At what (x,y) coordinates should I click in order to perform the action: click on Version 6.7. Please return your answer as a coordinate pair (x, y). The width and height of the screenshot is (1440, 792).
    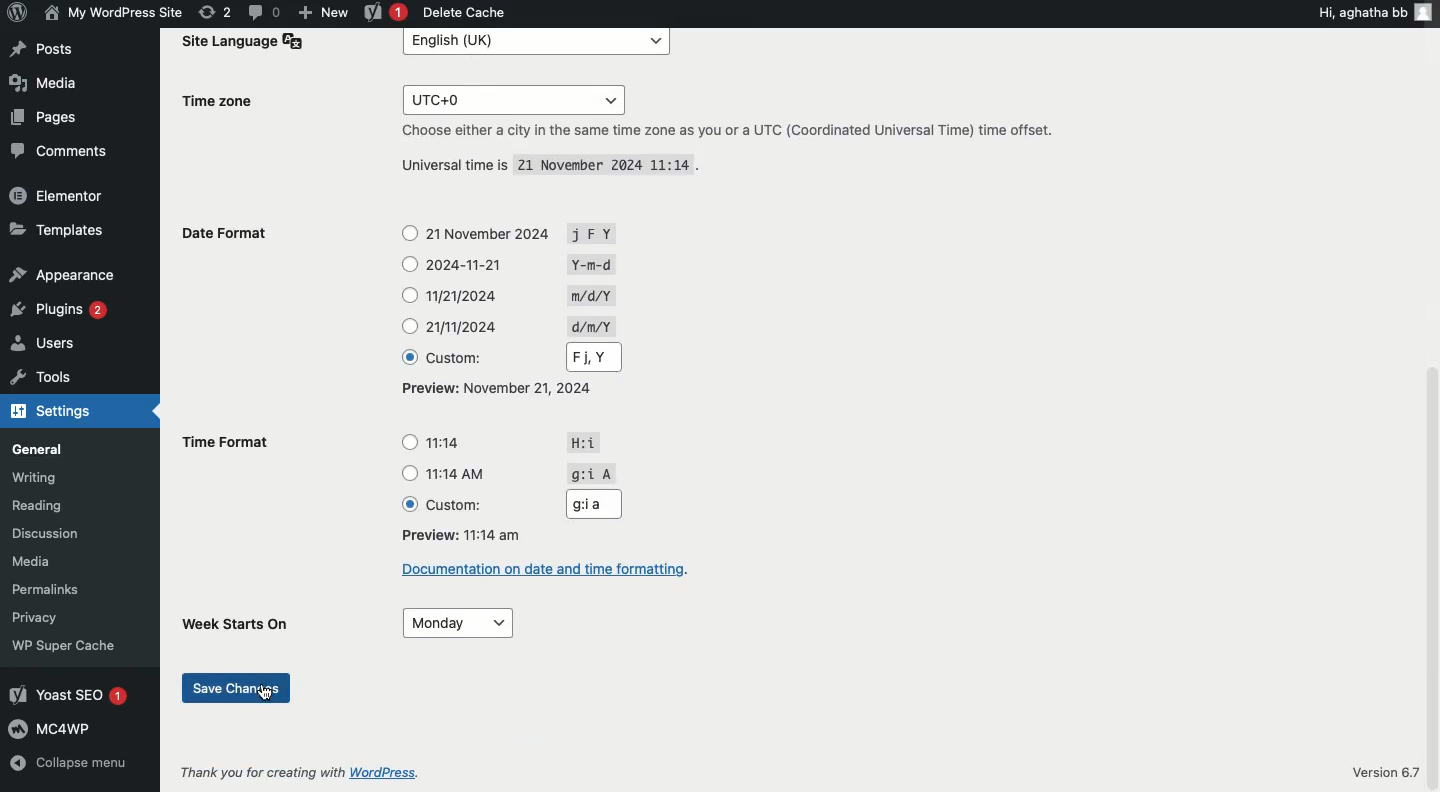
    Looking at the image, I should click on (1387, 769).